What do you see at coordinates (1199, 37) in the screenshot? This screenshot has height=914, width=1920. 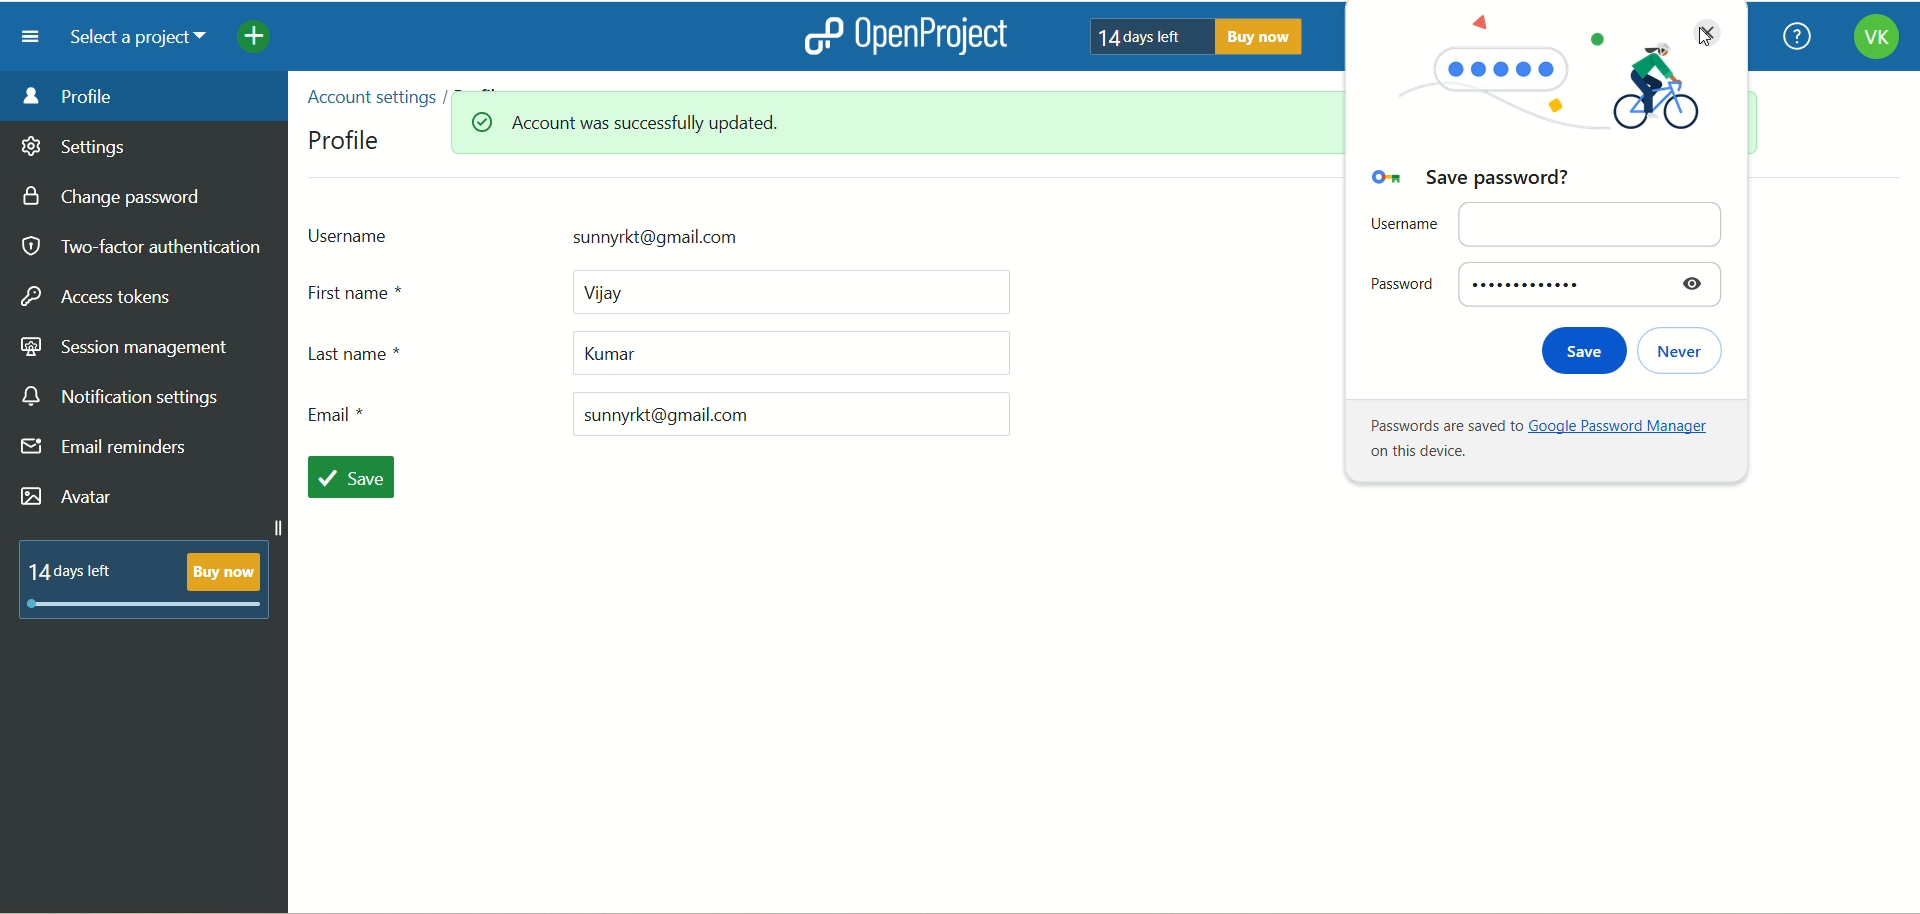 I see `text` at bounding box center [1199, 37].